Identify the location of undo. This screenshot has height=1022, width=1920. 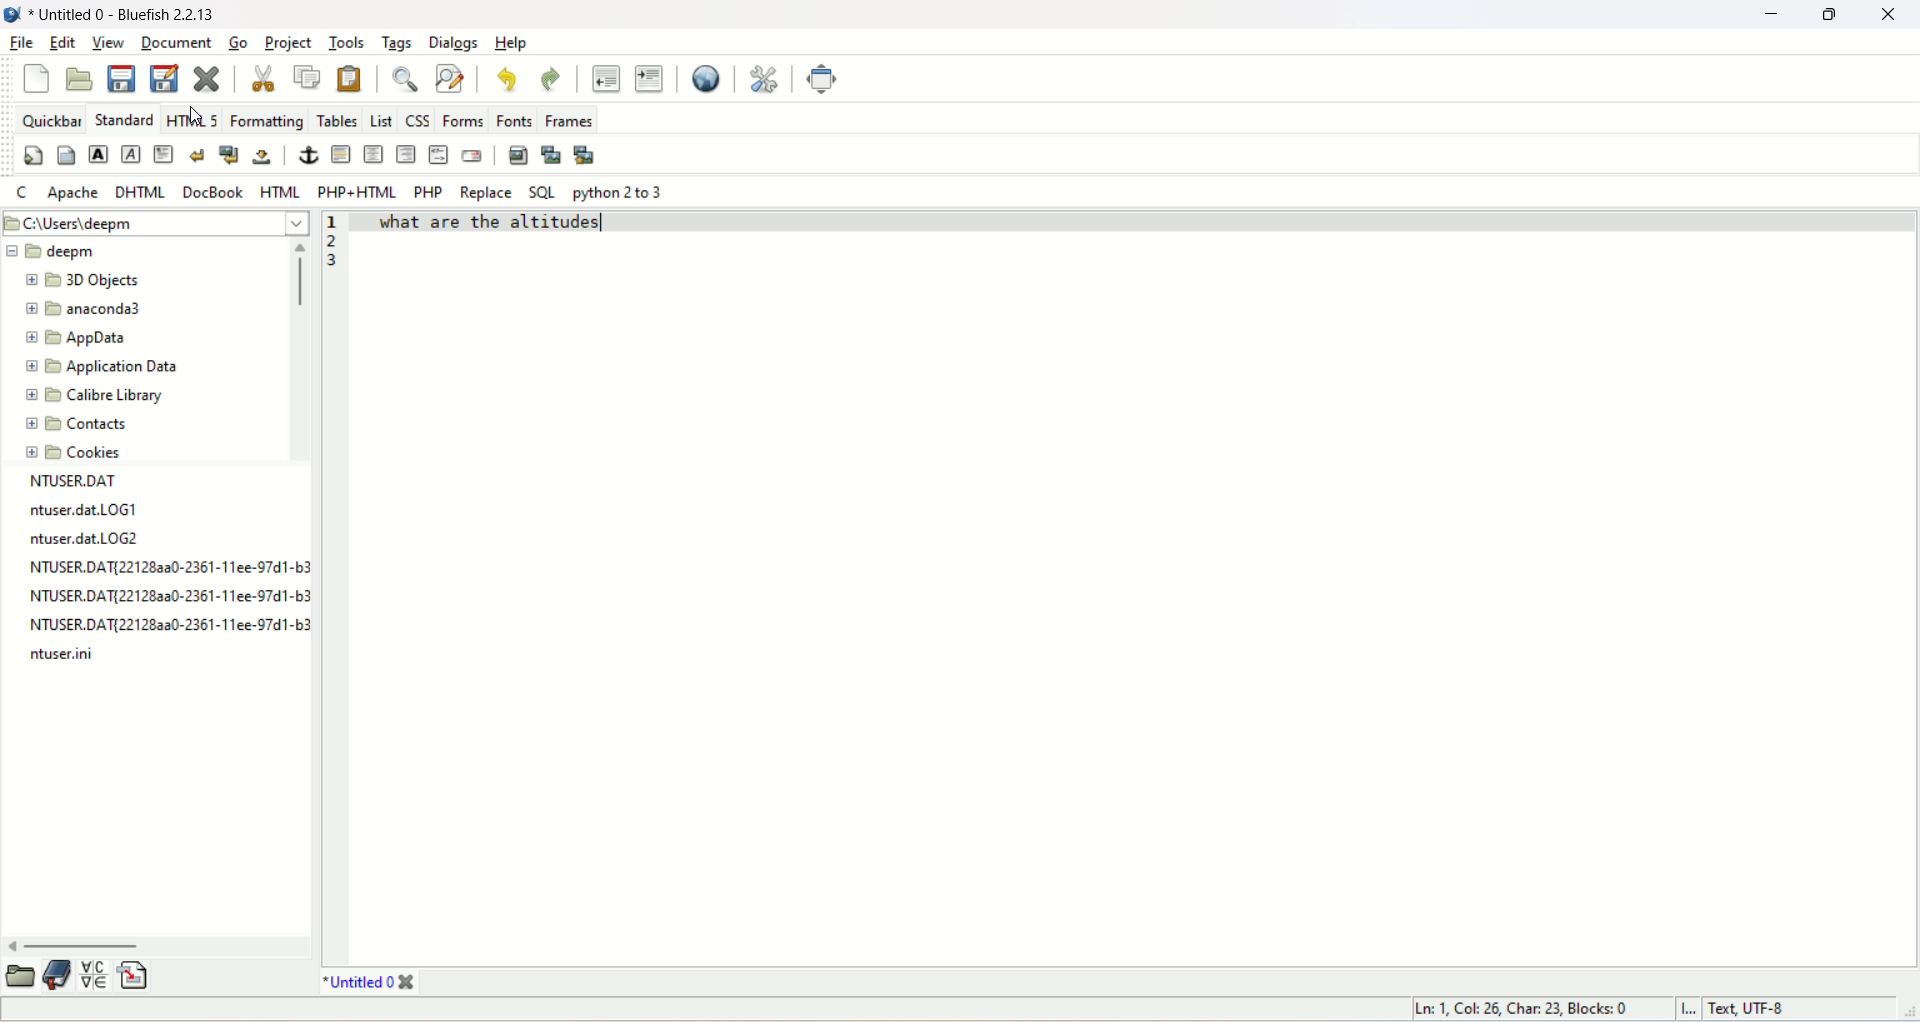
(505, 80).